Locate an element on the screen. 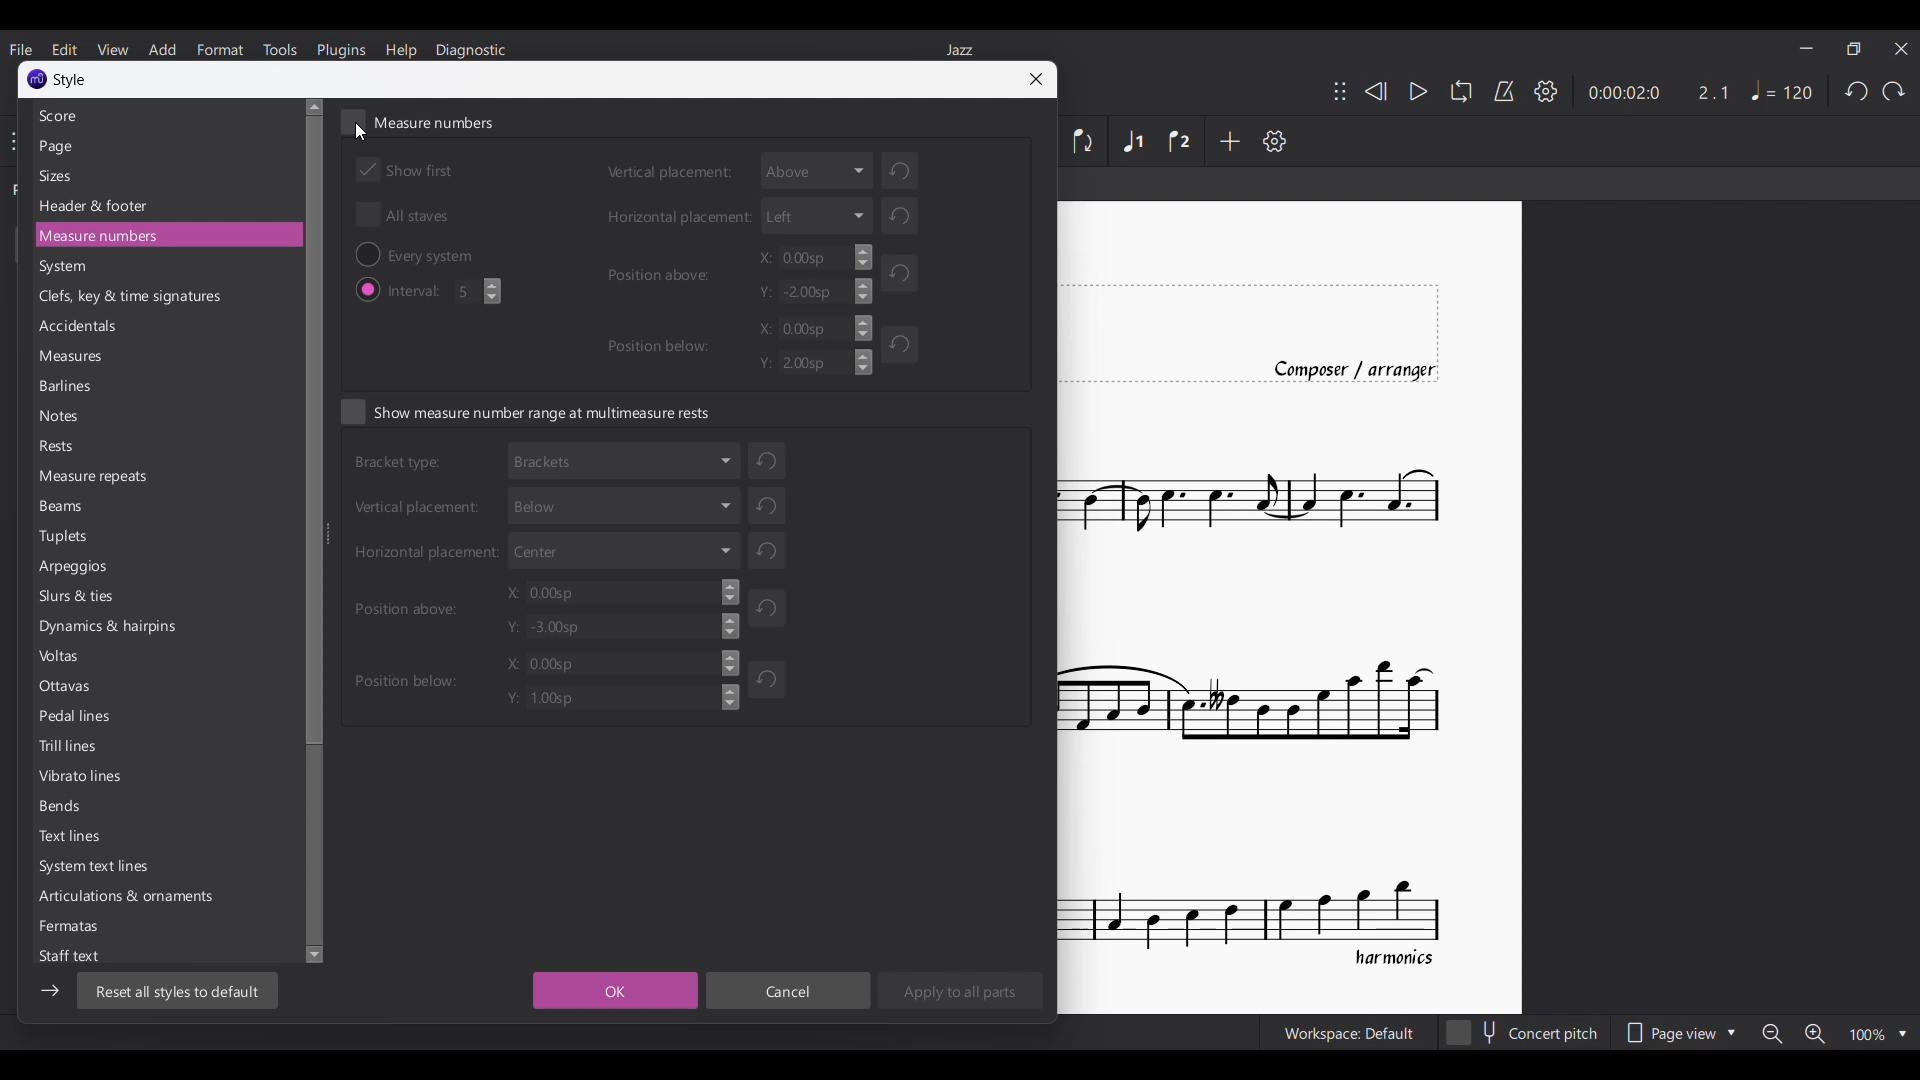  Undo changes made to respective setting is located at coordinates (913, 169).